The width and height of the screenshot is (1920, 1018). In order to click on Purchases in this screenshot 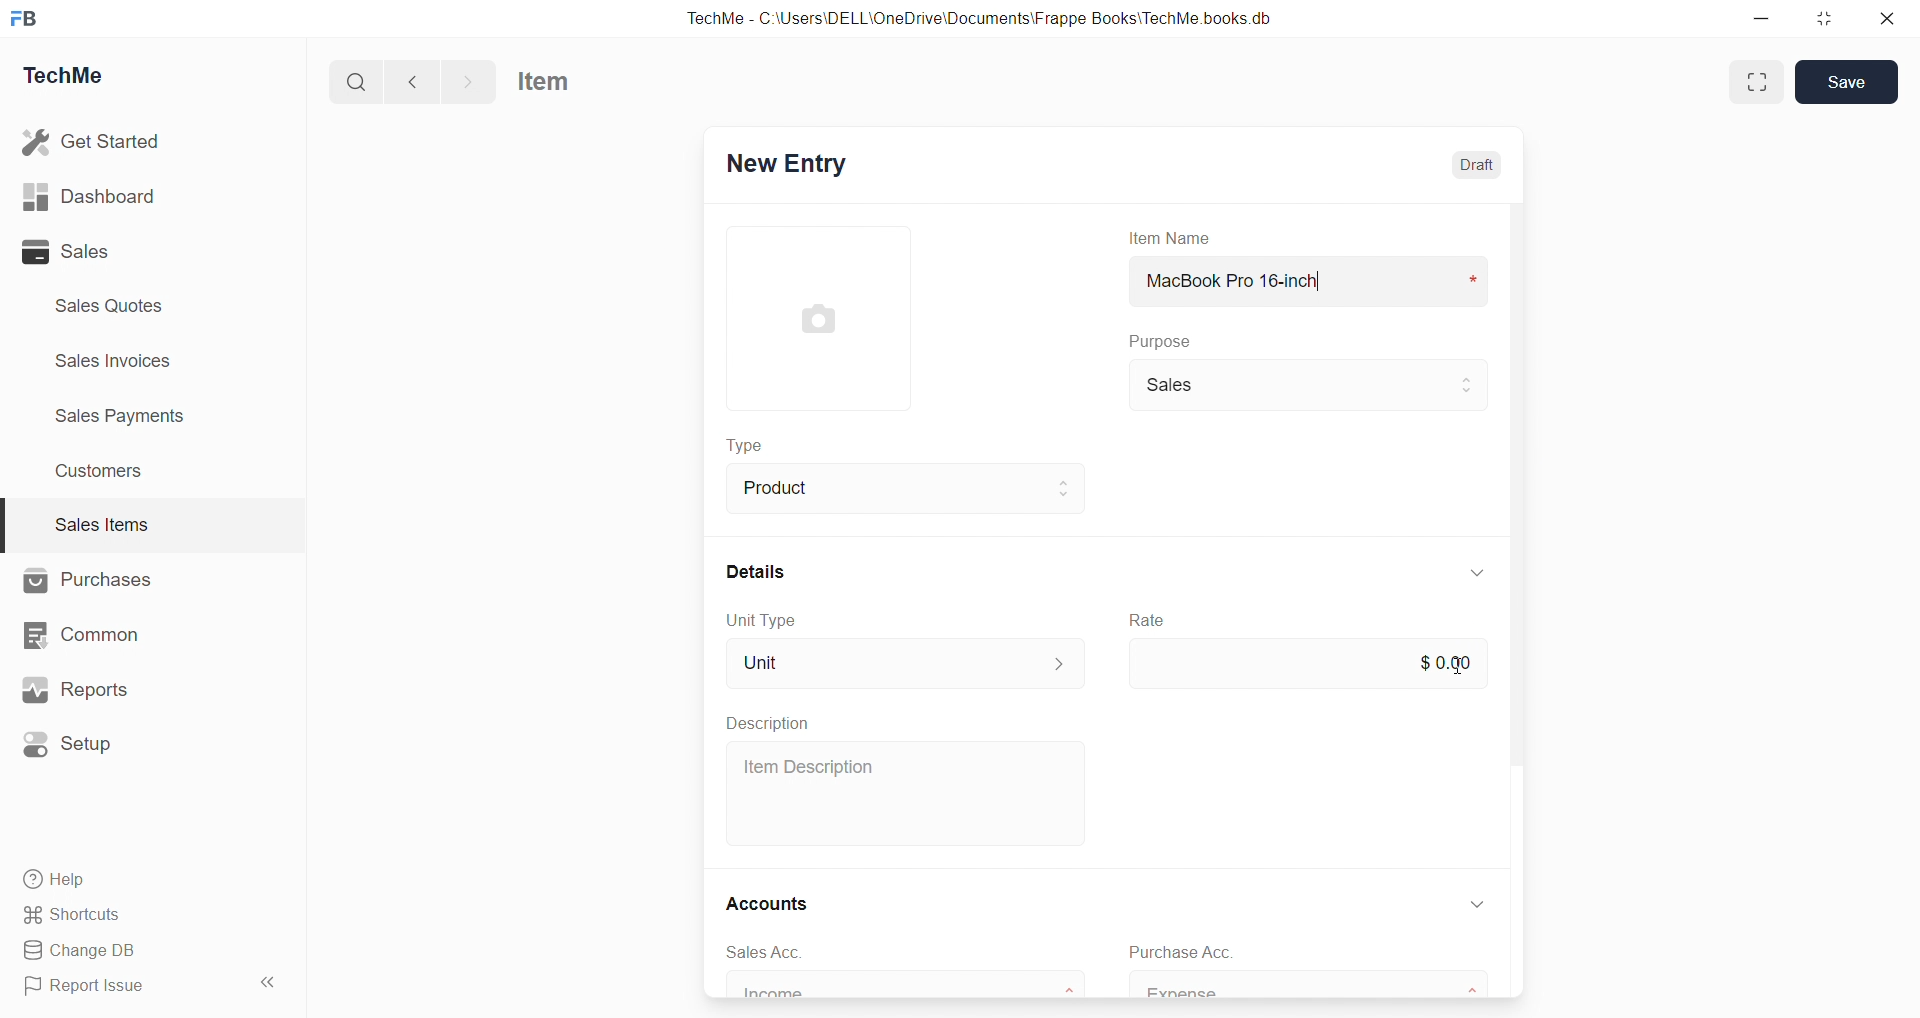, I will do `click(89, 581)`.